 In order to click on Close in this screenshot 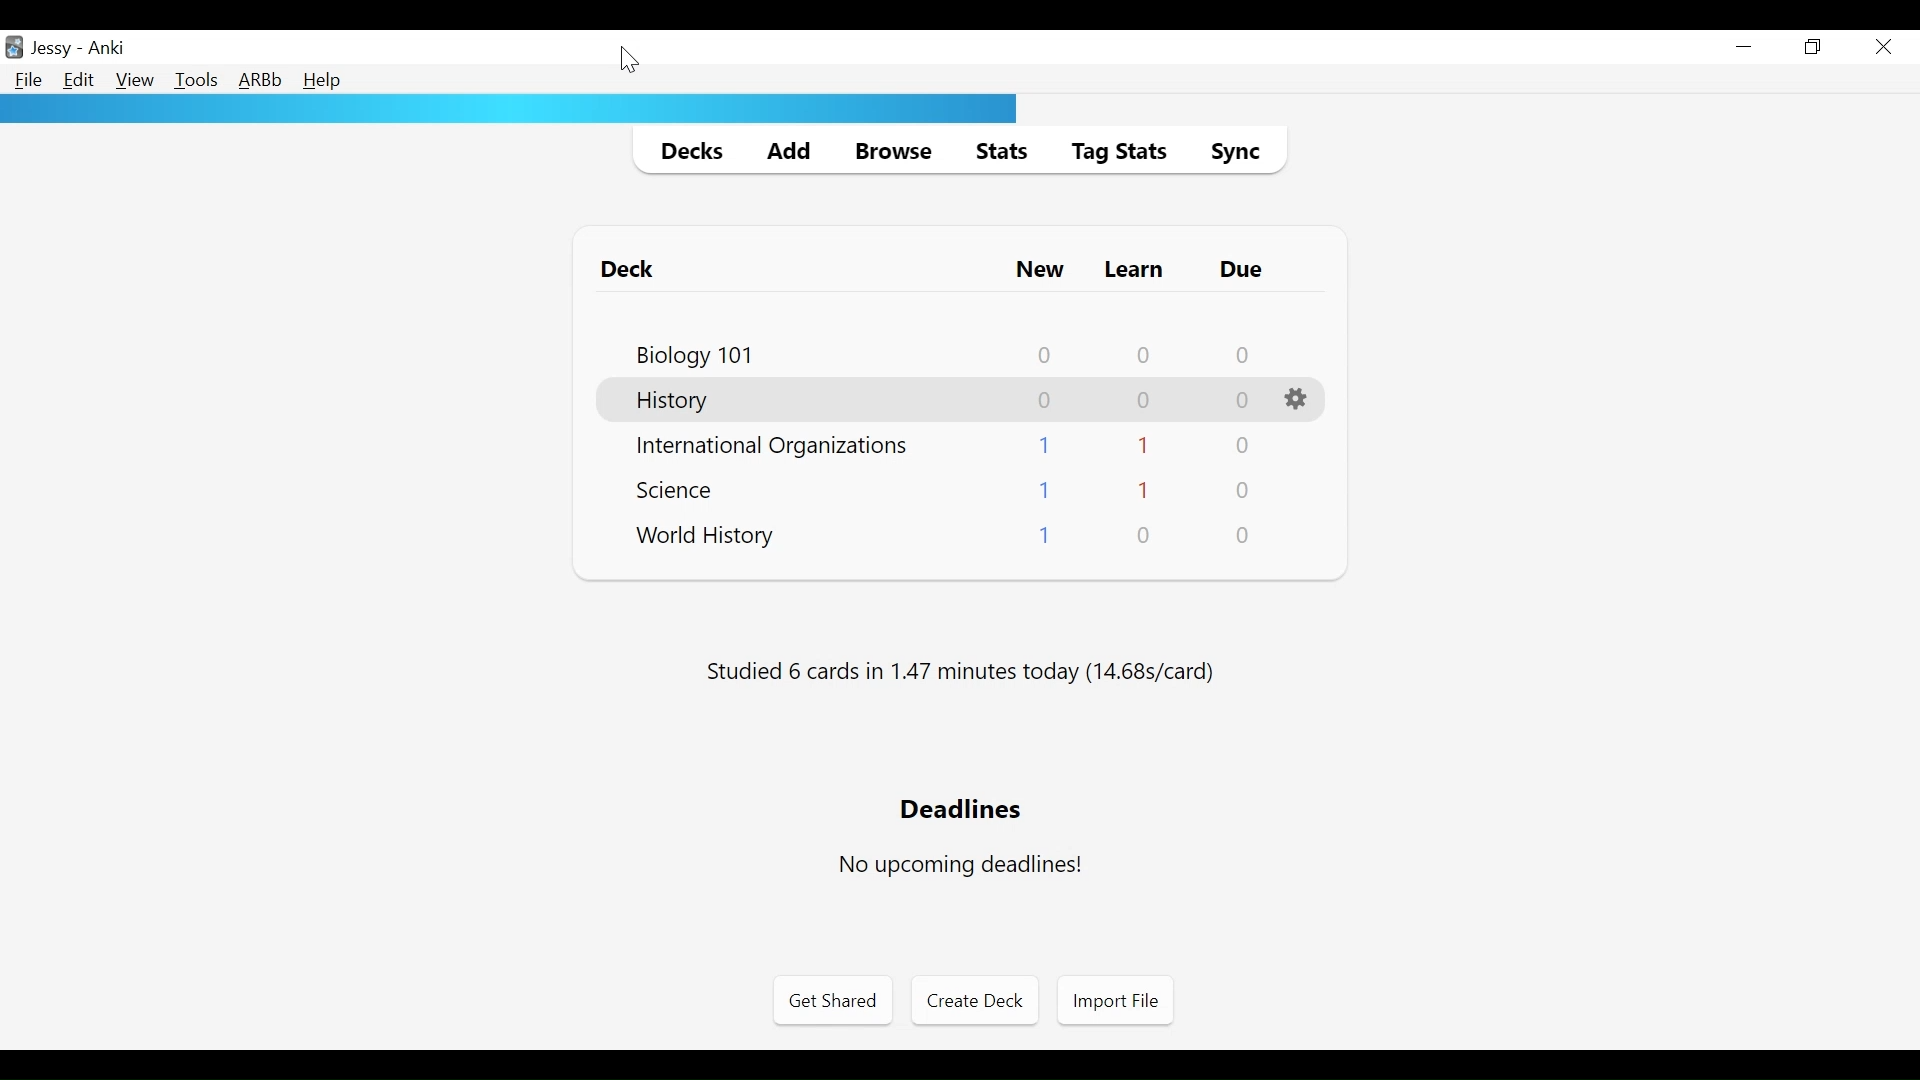, I will do `click(1885, 46)`.